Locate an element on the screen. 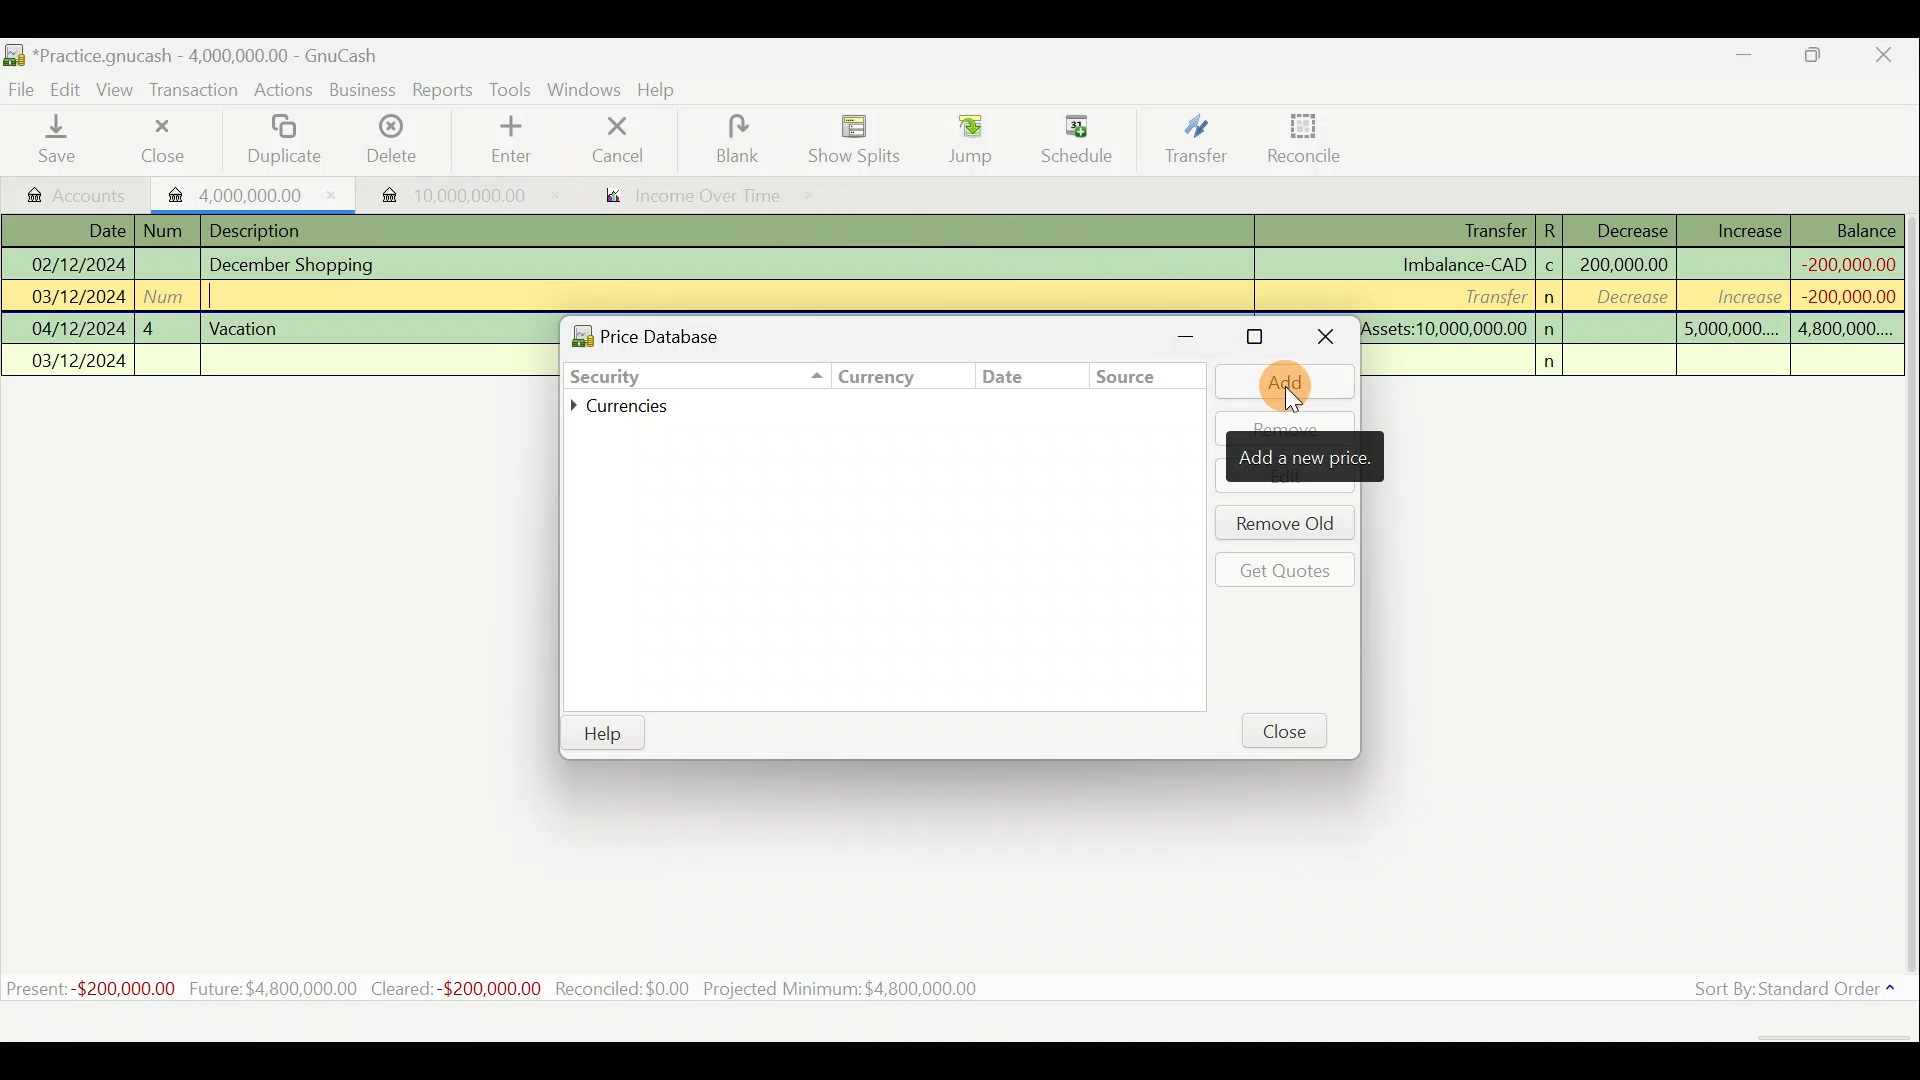 The height and width of the screenshot is (1080, 1920). edit is located at coordinates (1289, 486).